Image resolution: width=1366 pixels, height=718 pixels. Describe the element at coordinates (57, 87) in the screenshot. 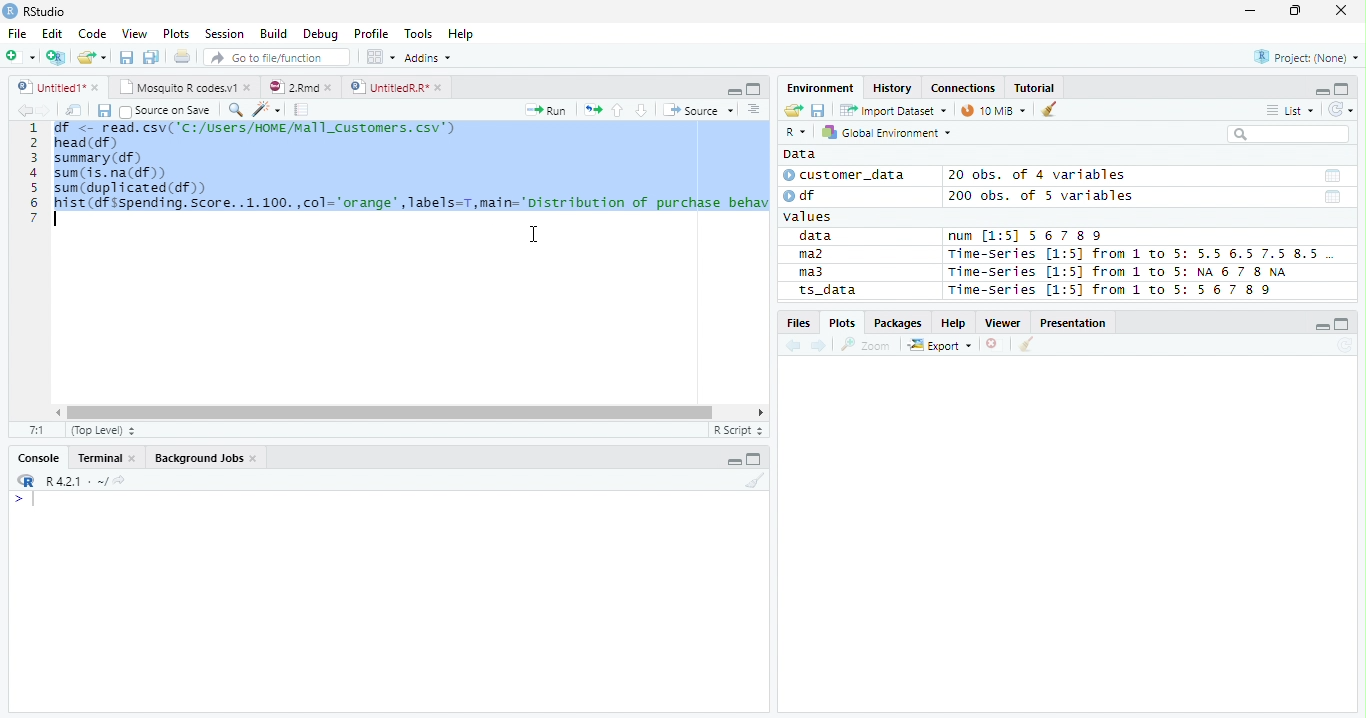

I see `Untitiled1` at that location.